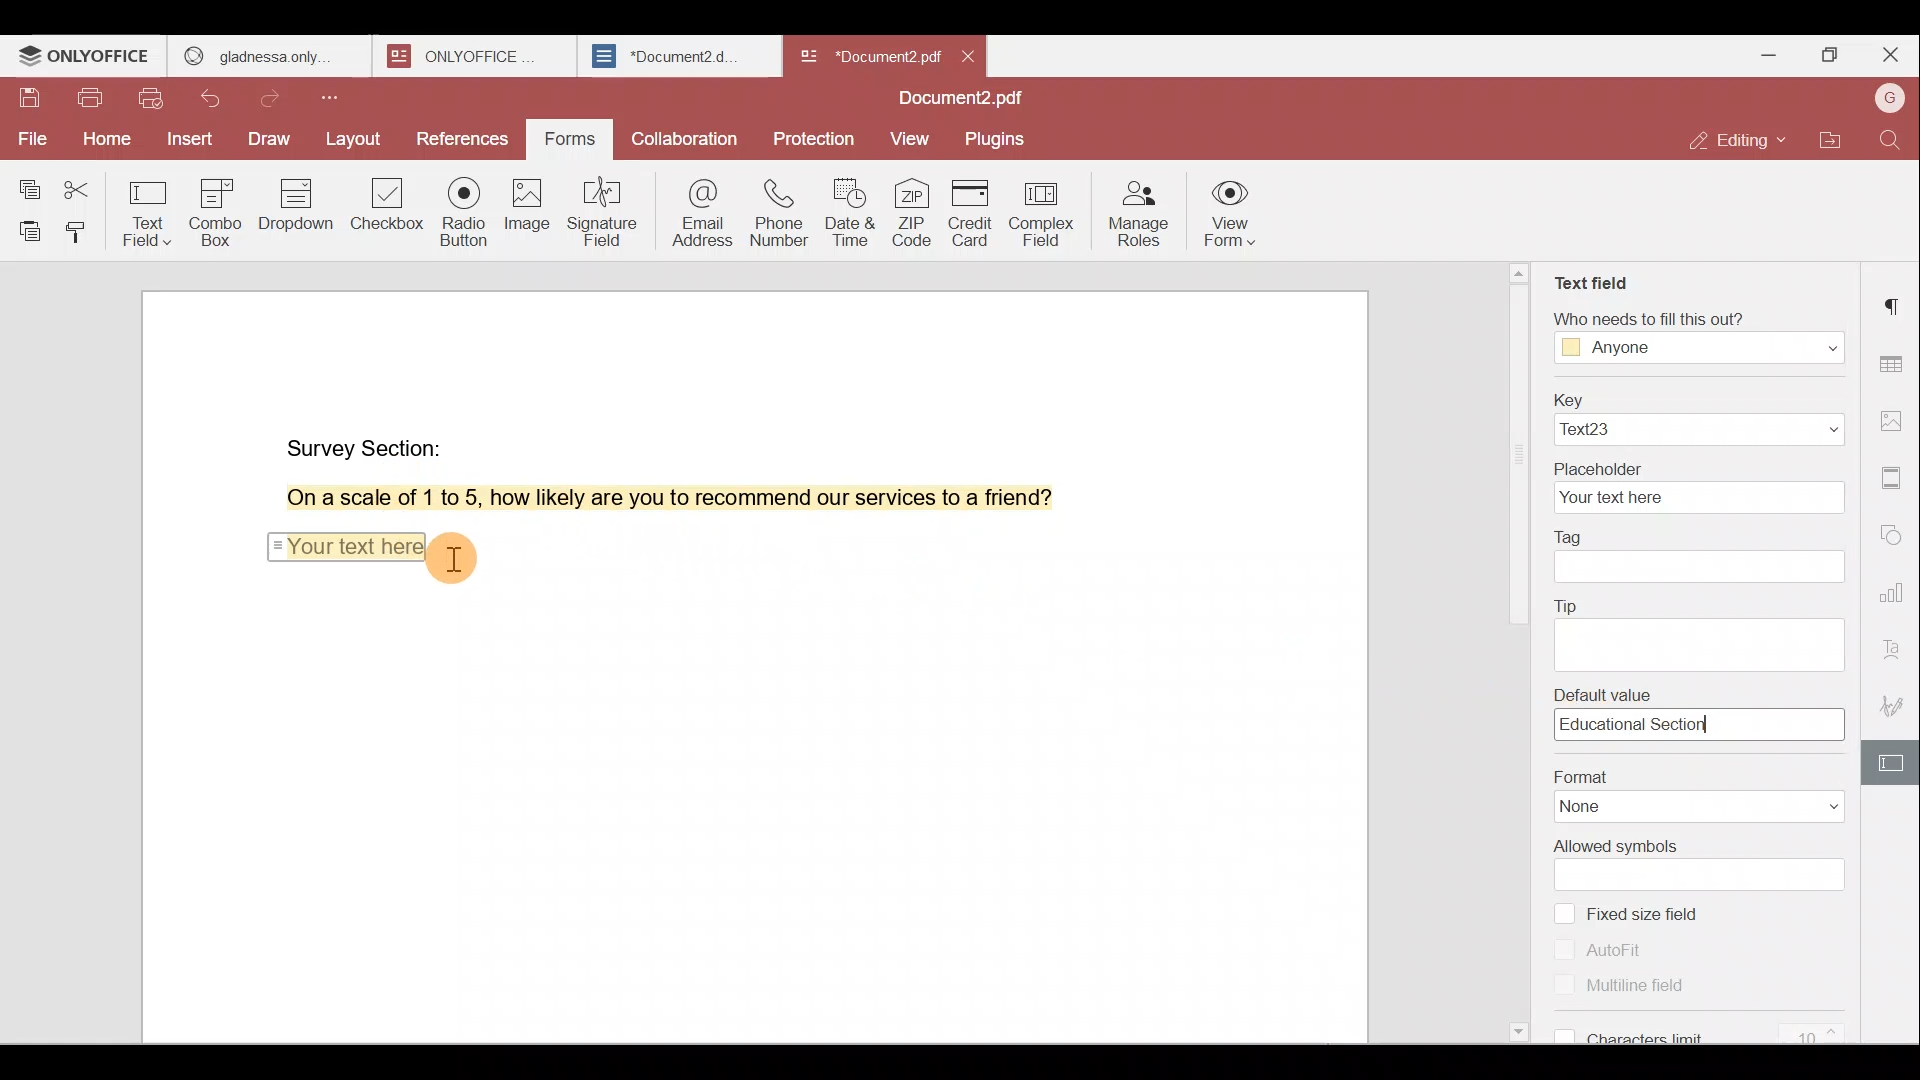 The image size is (1920, 1080). I want to click on Document2.d, so click(678, 57).